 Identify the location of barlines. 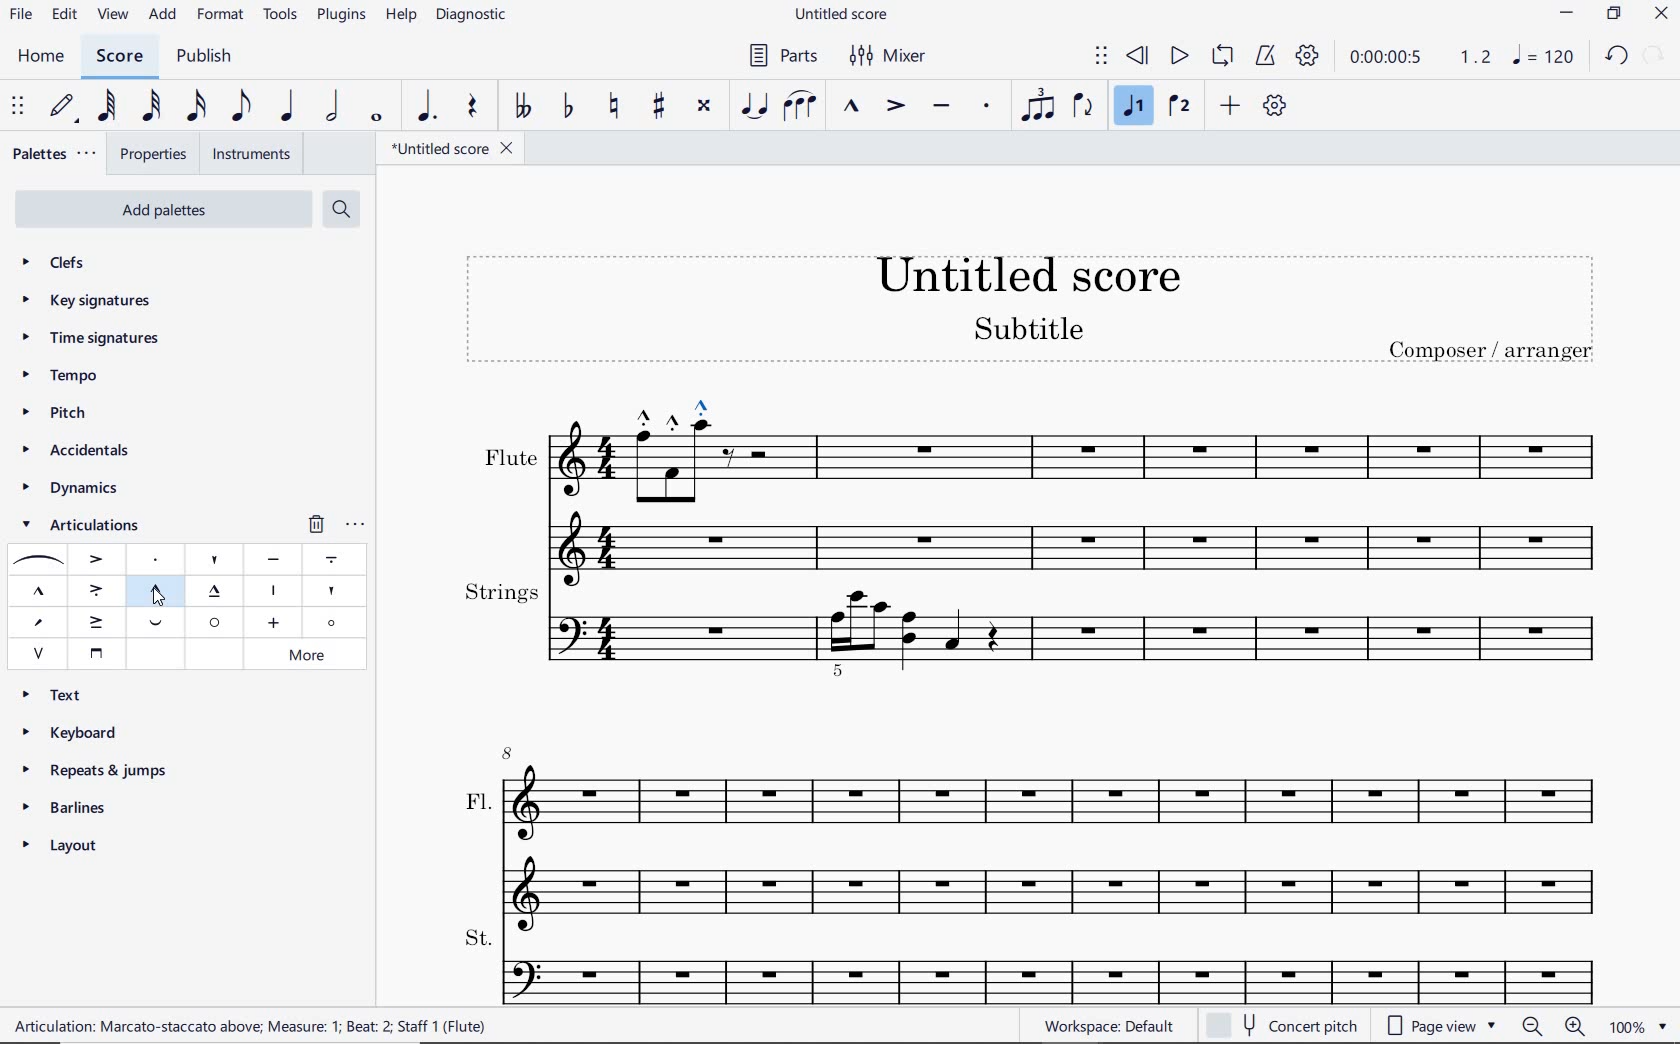
(72, 808).